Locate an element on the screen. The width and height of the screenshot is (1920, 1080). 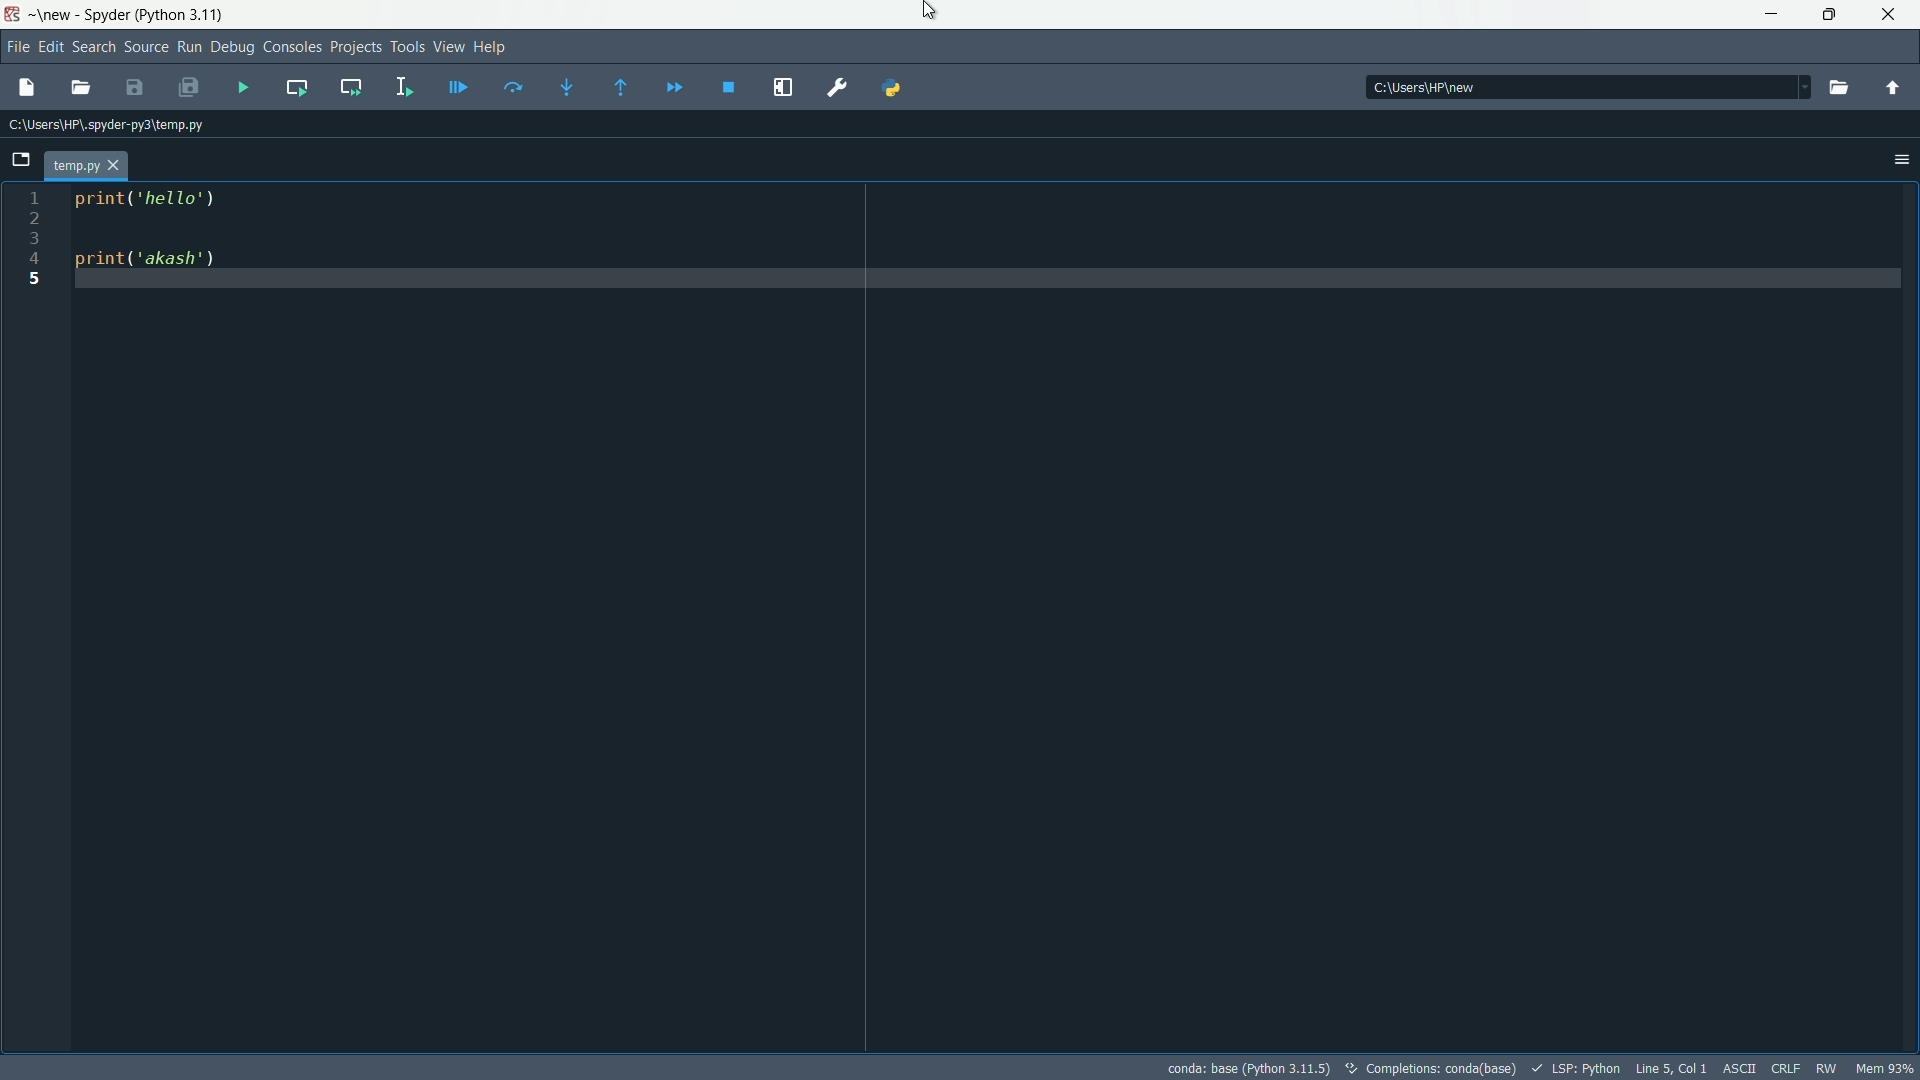
debug menu is located at coordinates (232, 46).